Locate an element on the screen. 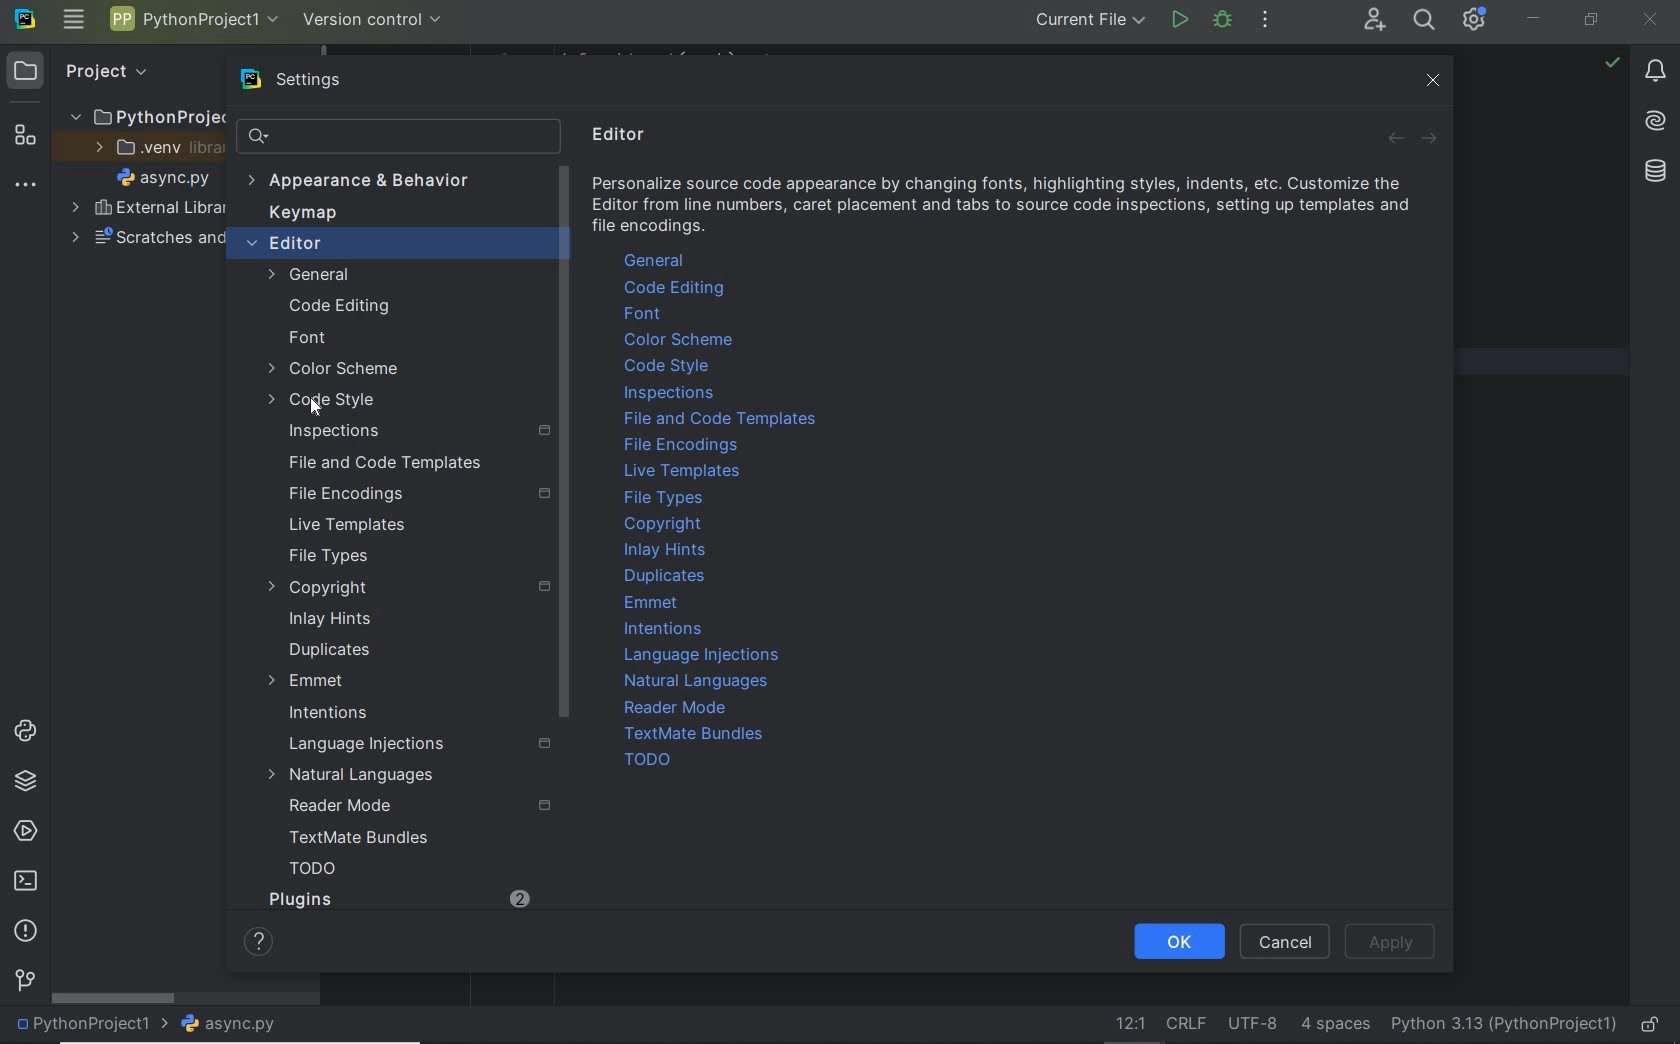 This screenshot has width=1680, height=1044. Inspections is located at coordinates (672, 394).